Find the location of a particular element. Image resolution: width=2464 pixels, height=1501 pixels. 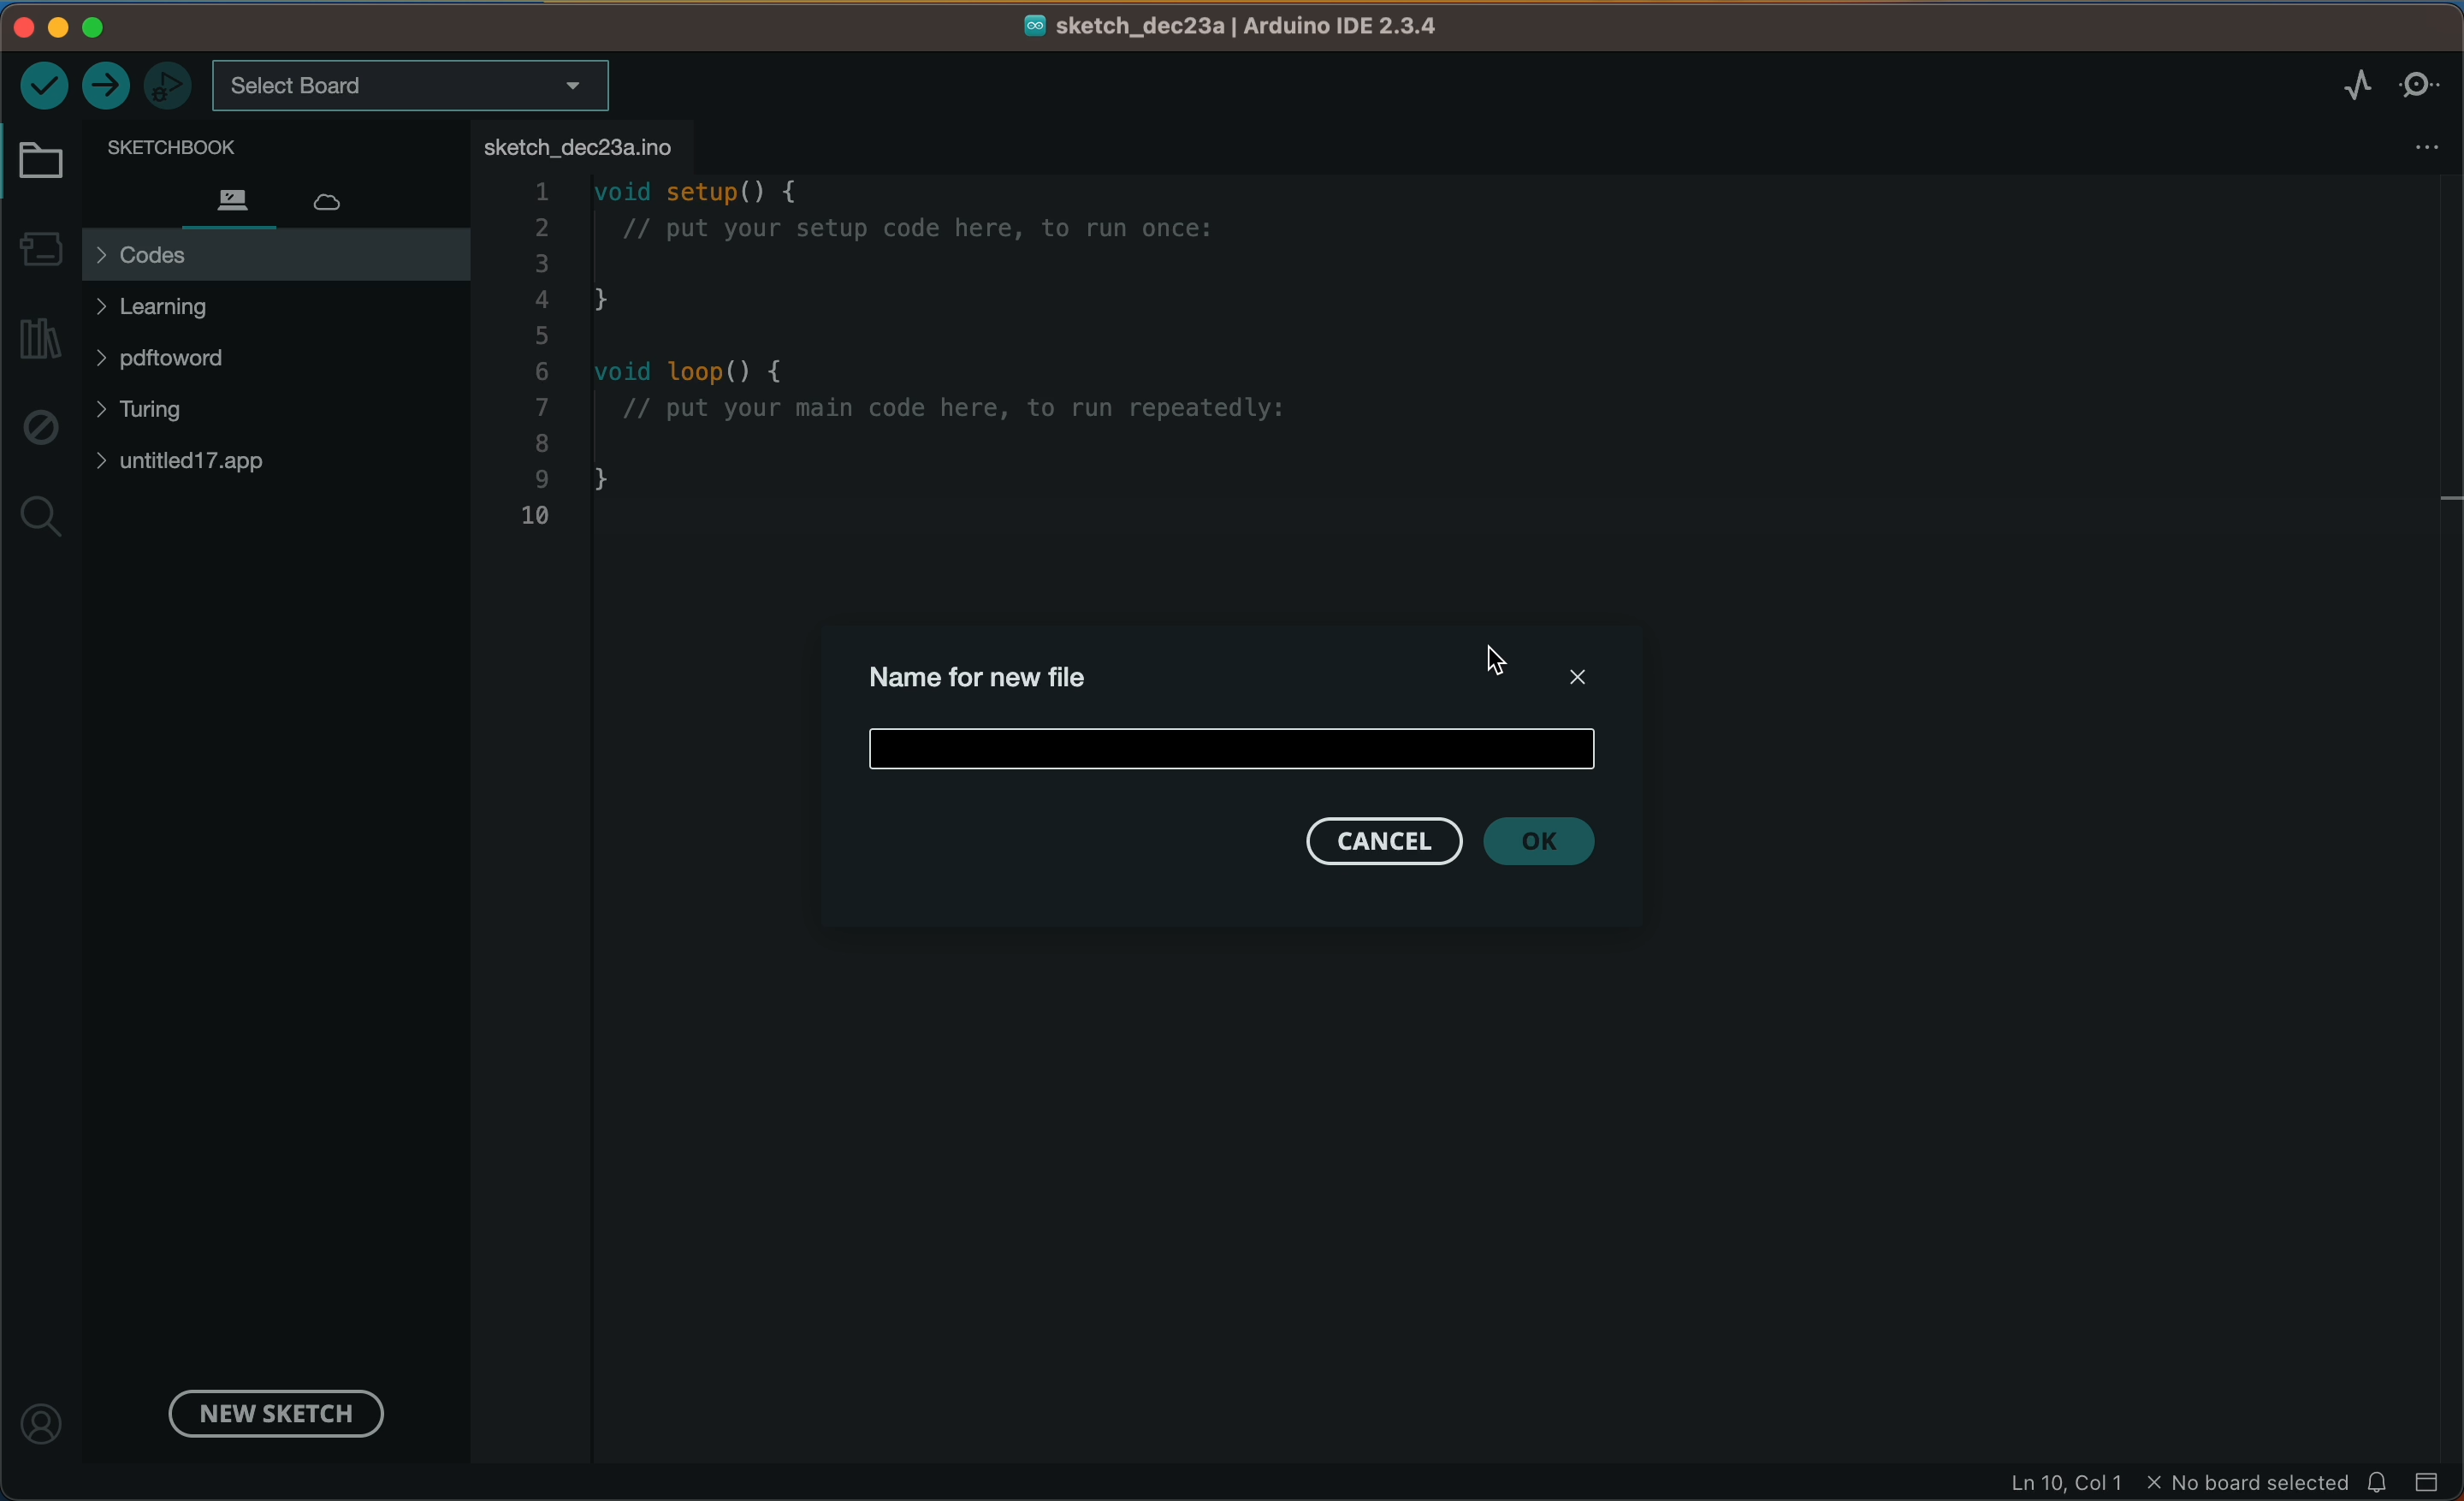

cancel is located at coordinates (1380, 842).